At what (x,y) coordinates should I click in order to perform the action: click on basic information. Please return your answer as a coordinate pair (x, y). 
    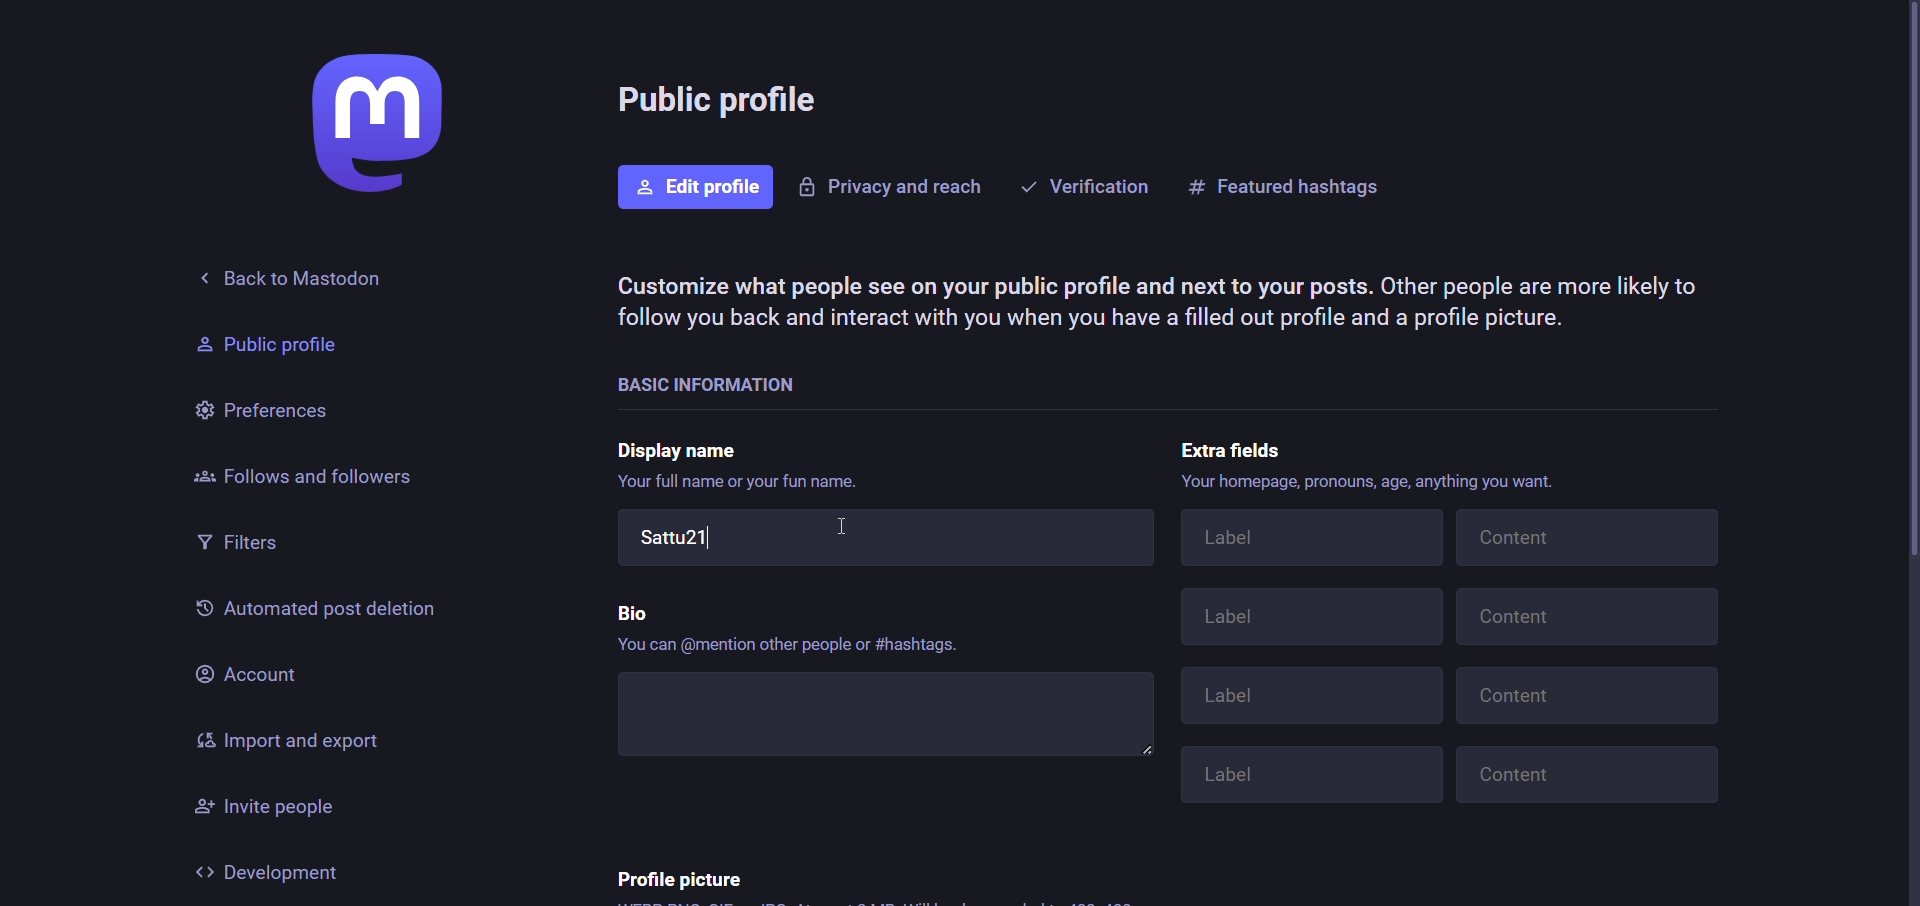
    Looking at the image, I should click on (754, 382).